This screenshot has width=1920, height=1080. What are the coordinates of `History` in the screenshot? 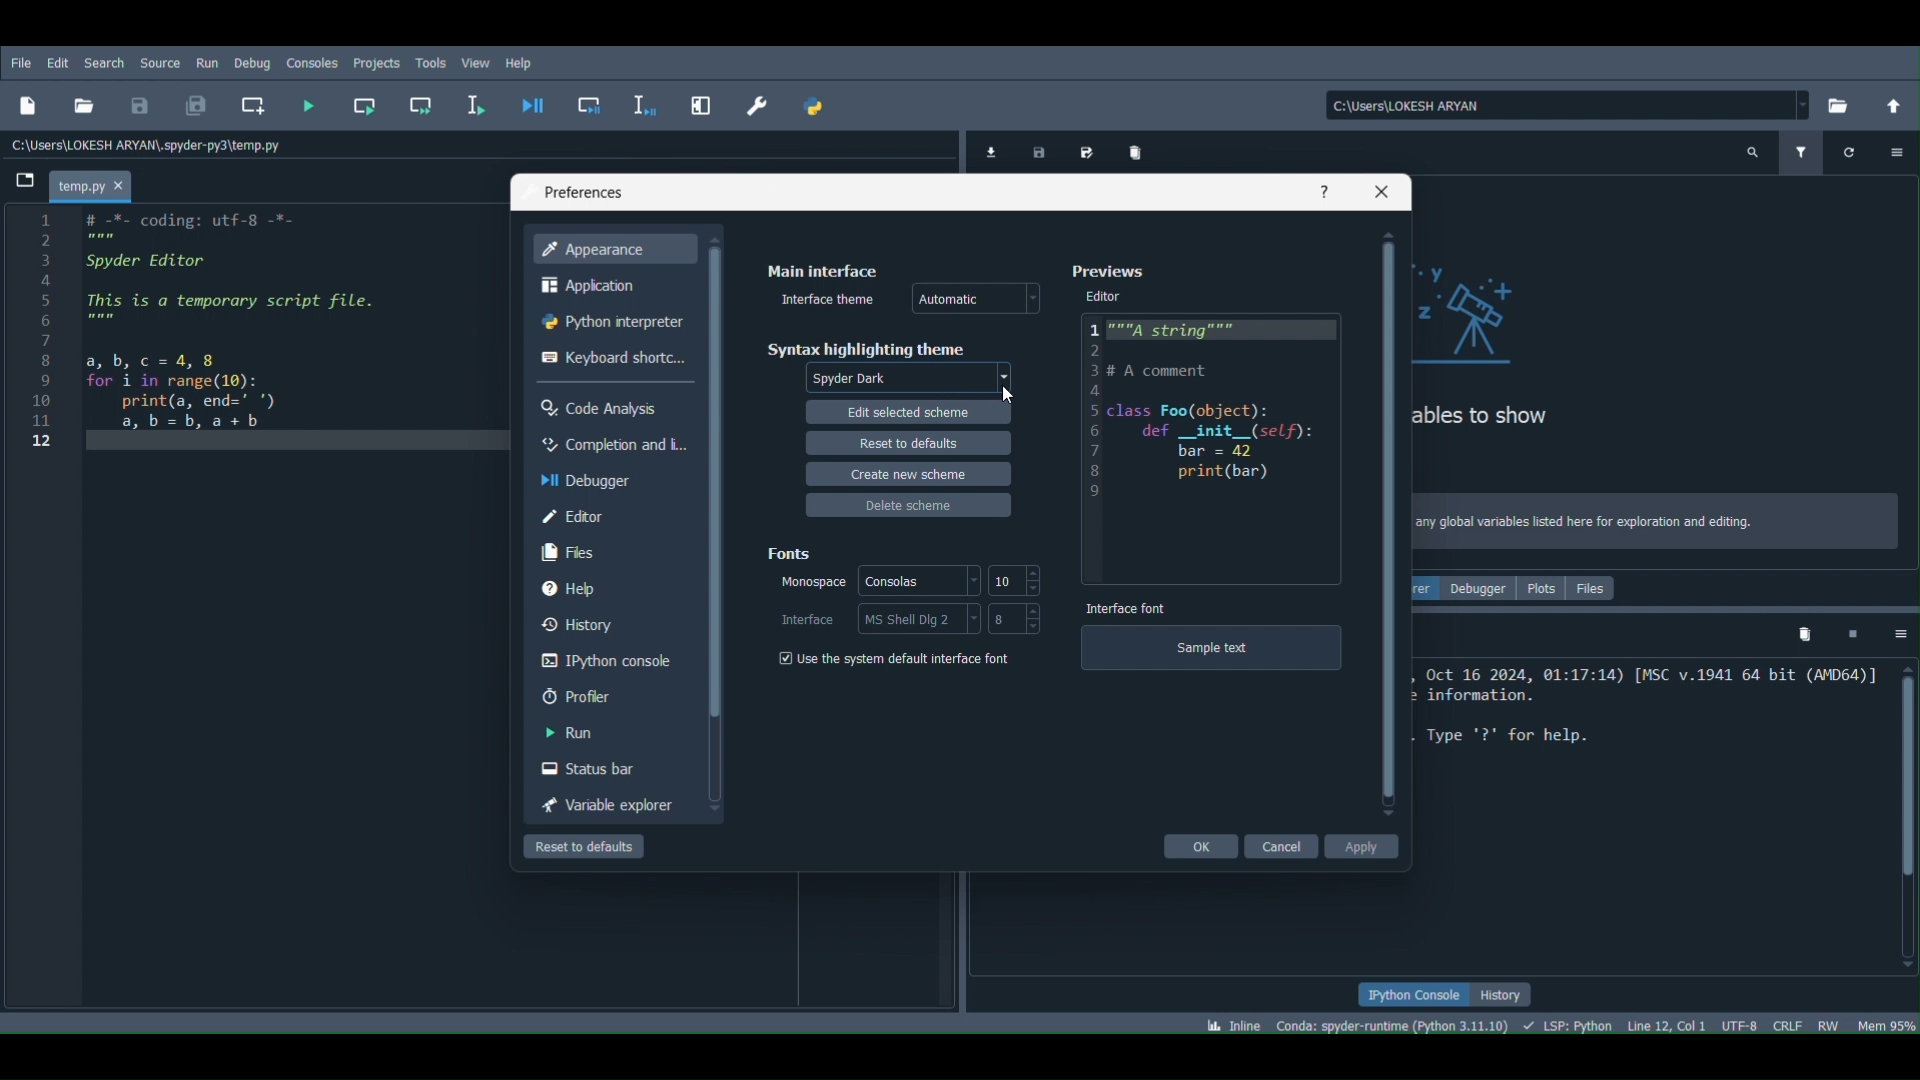 It's located at (614, 626).